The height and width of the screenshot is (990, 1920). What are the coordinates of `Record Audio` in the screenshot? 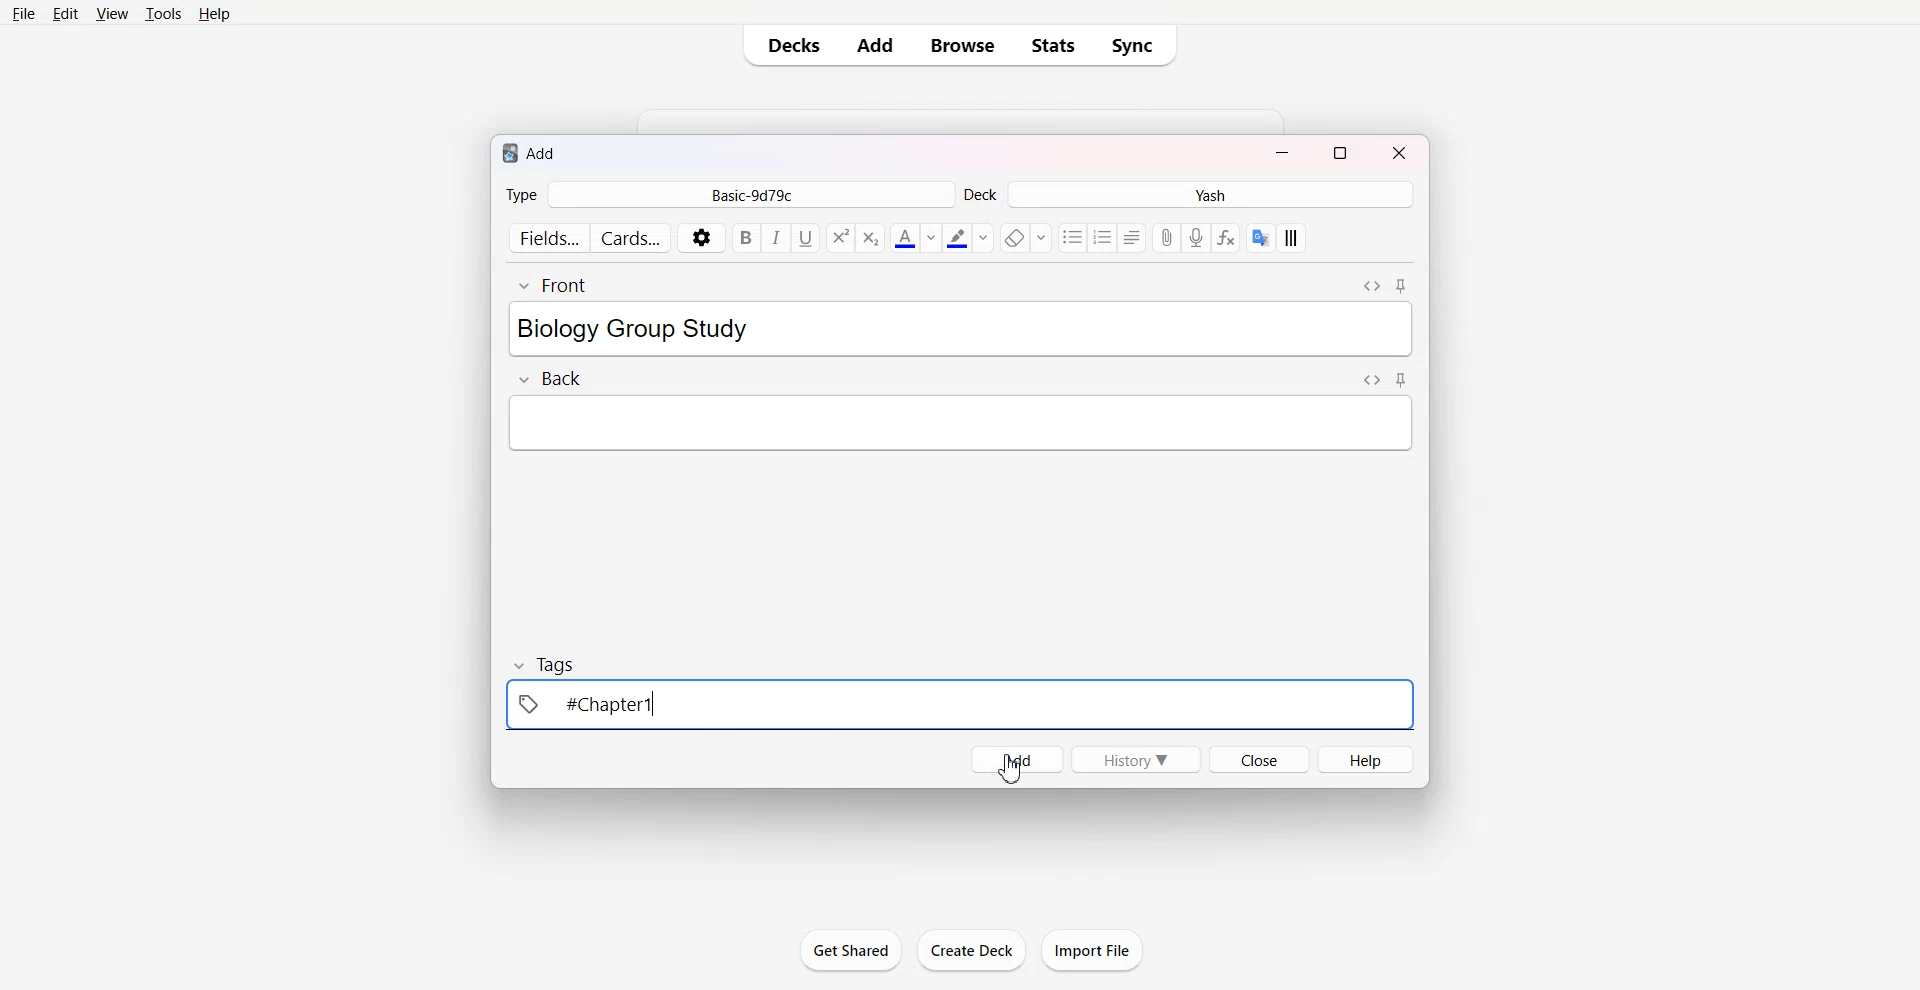 It's located at (1196, 237).